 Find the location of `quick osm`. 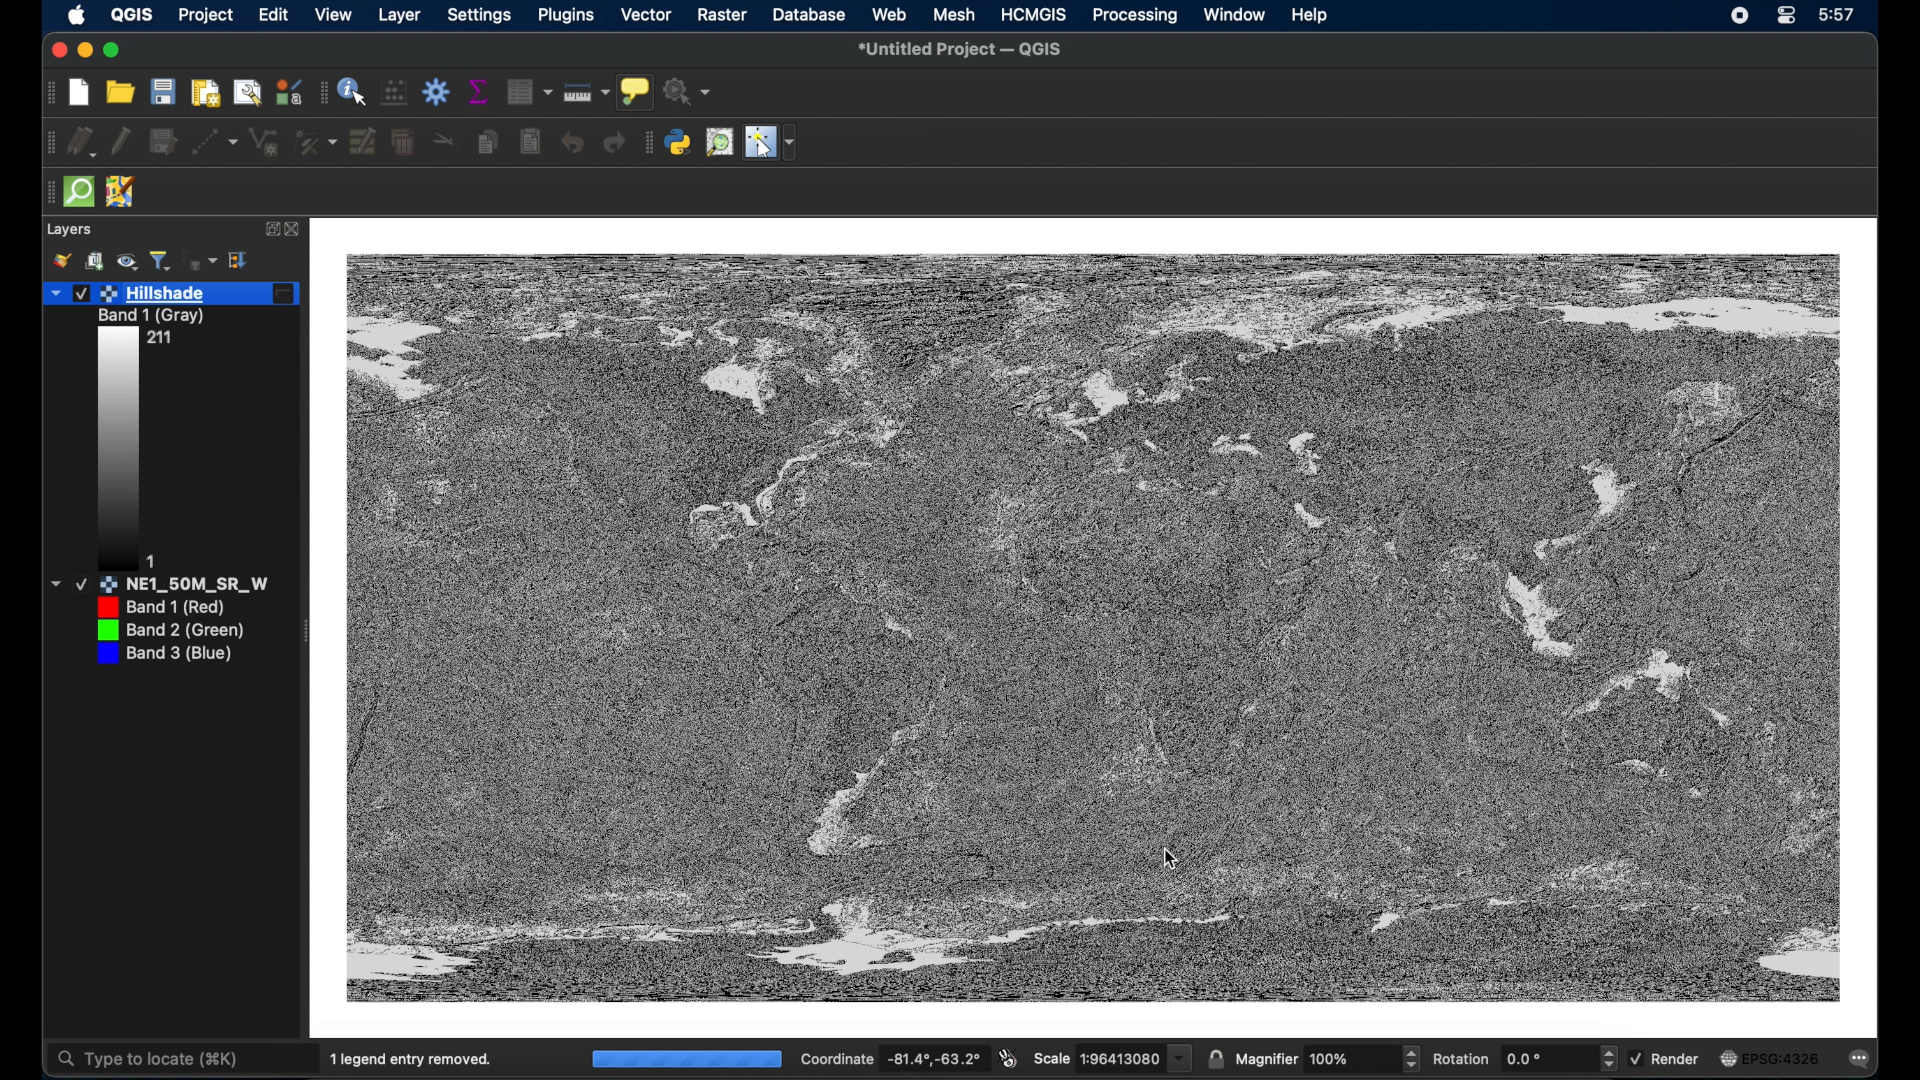

quick osm is located at coordinates (78, 192).